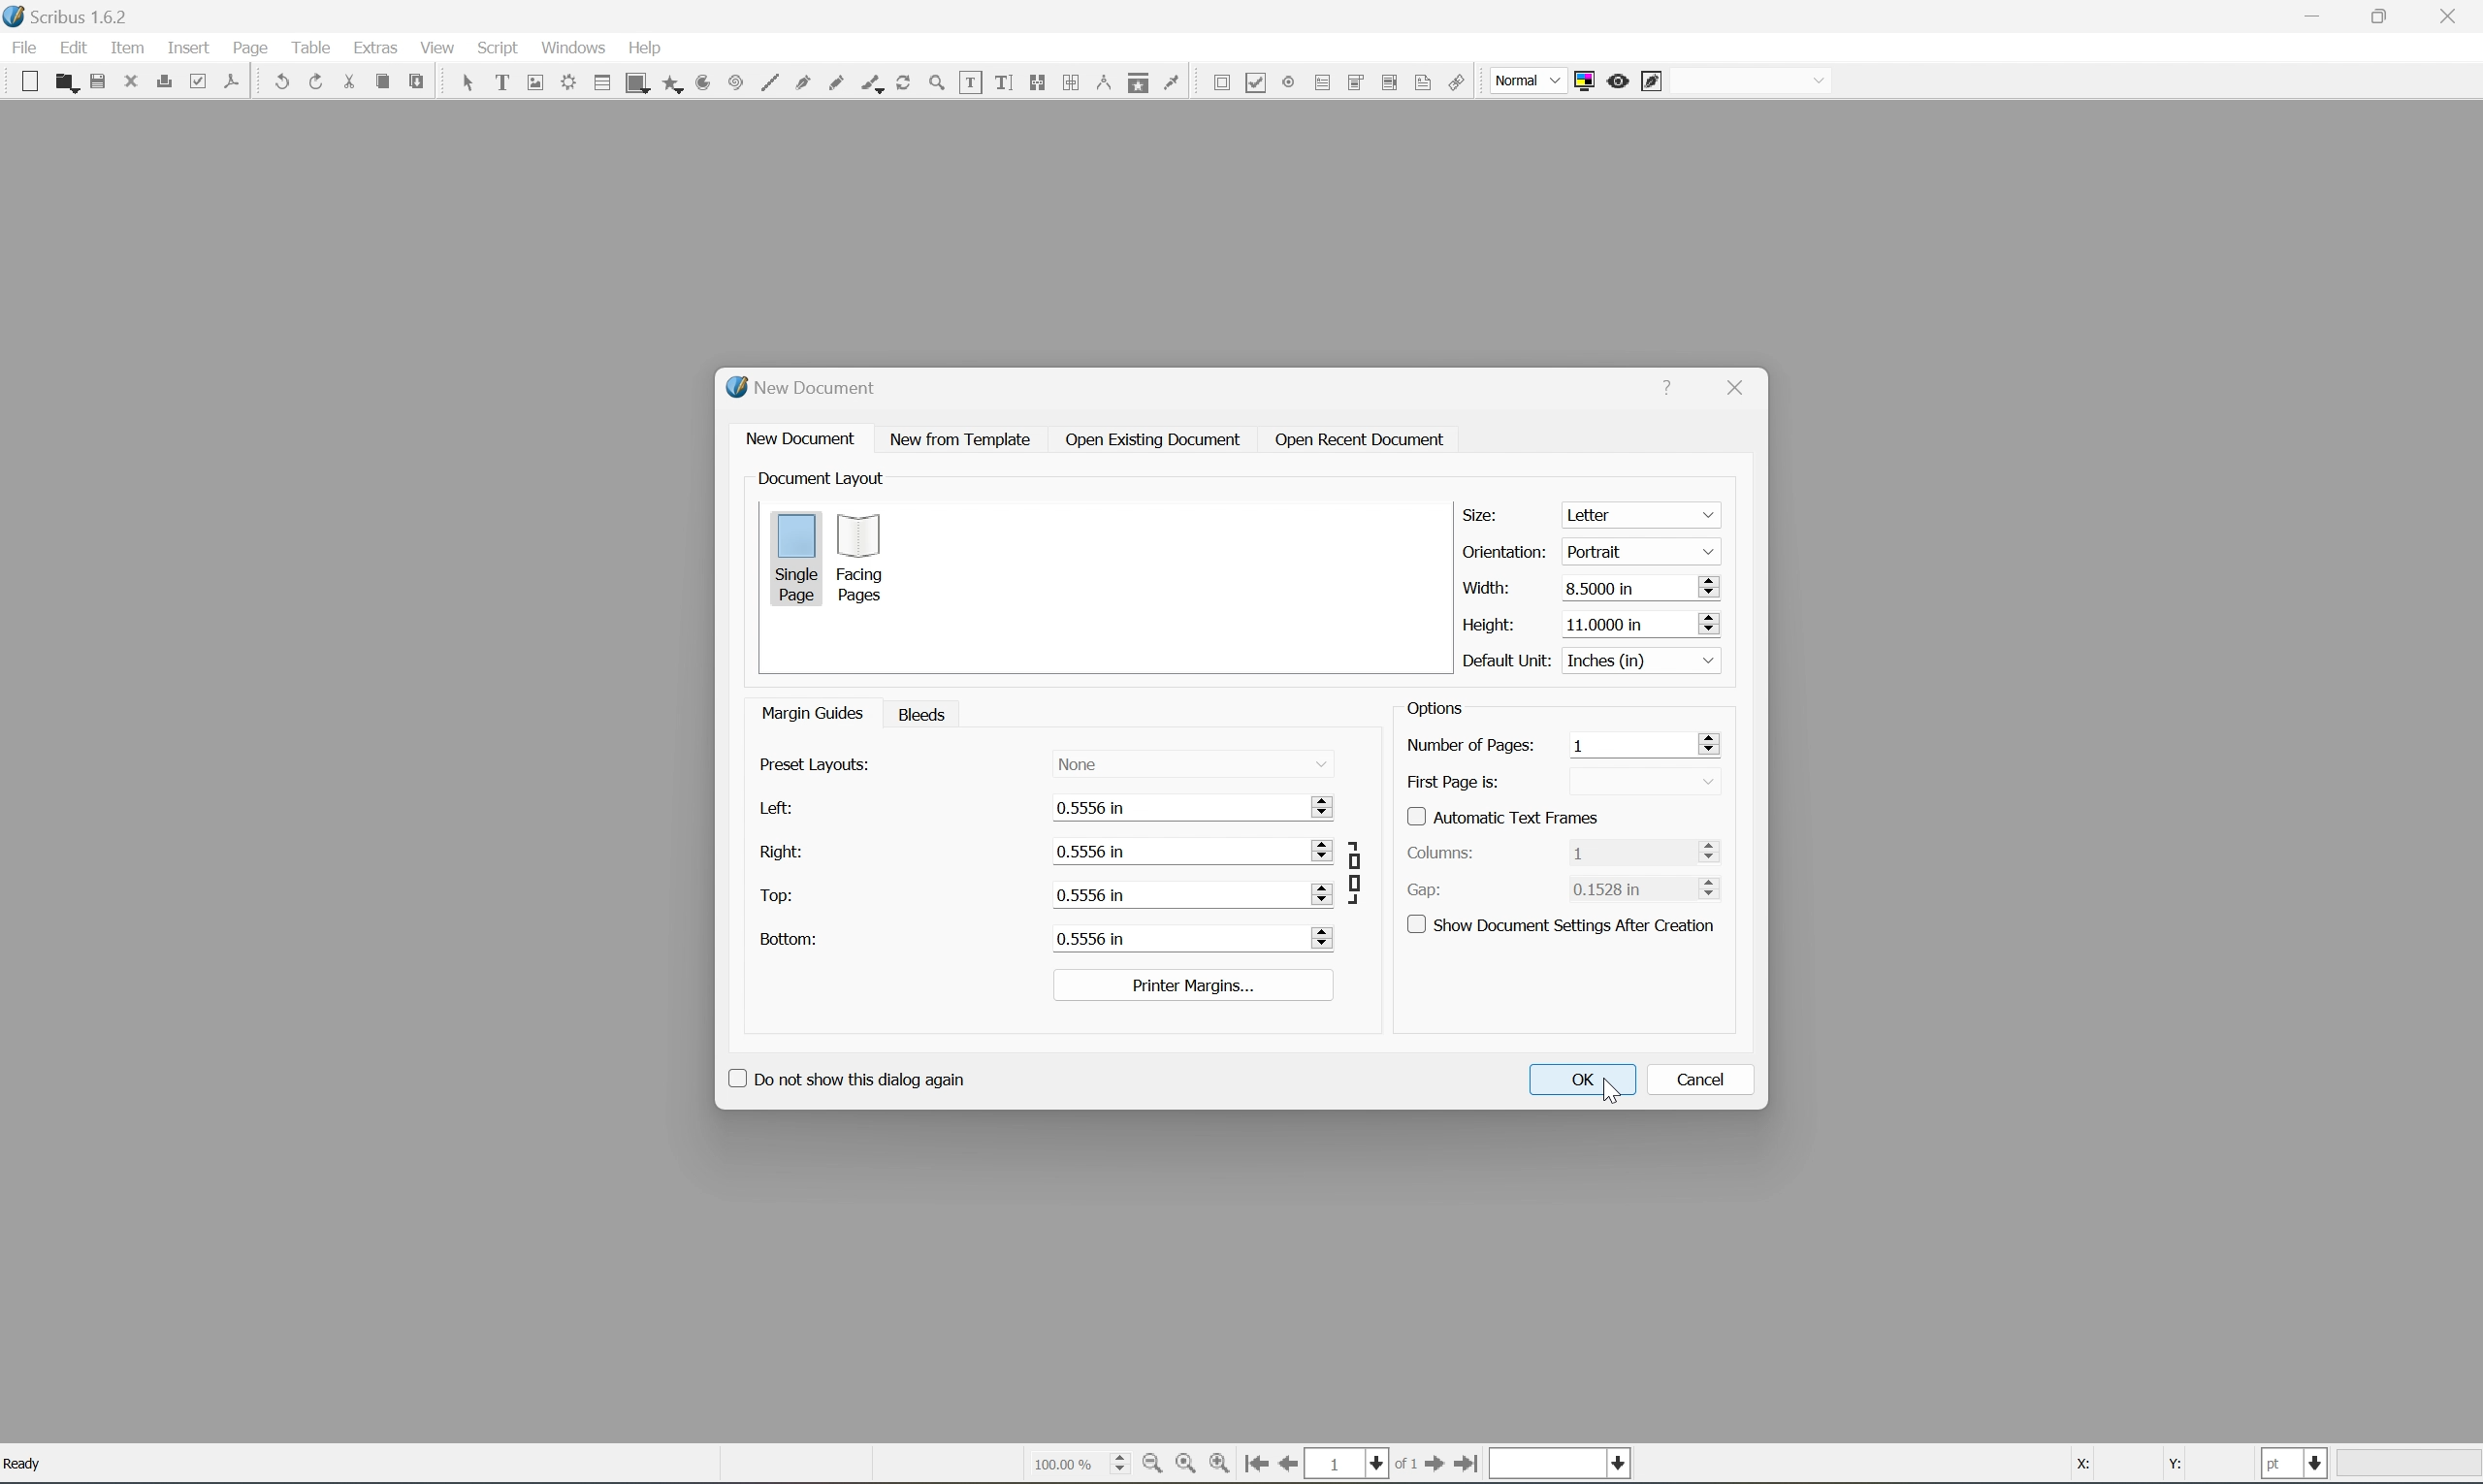 This screenshot has height=1484, width=2483. What do you see at coordinates (1190, 983) in the screenshot?
I see `printer margins...` at bounding box center [1190, 983].